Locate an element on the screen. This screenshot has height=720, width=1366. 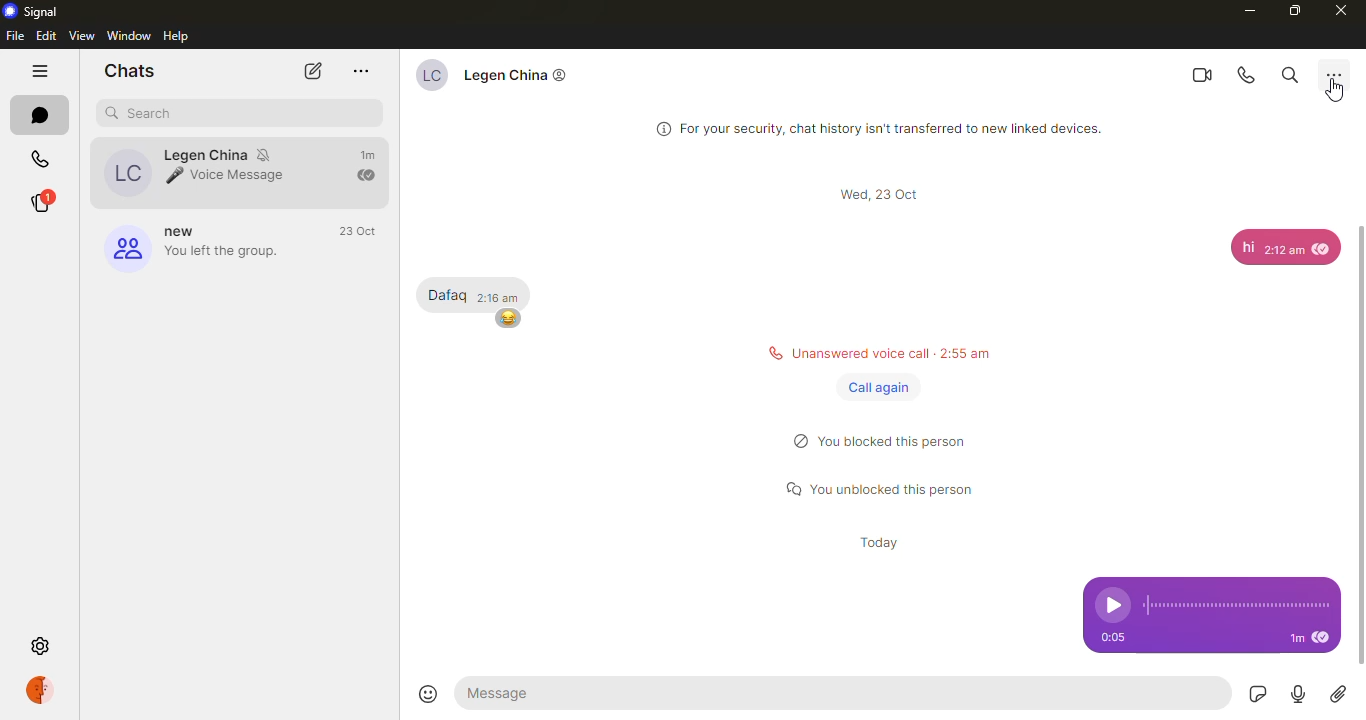
help is located at coordinates (178, 36).